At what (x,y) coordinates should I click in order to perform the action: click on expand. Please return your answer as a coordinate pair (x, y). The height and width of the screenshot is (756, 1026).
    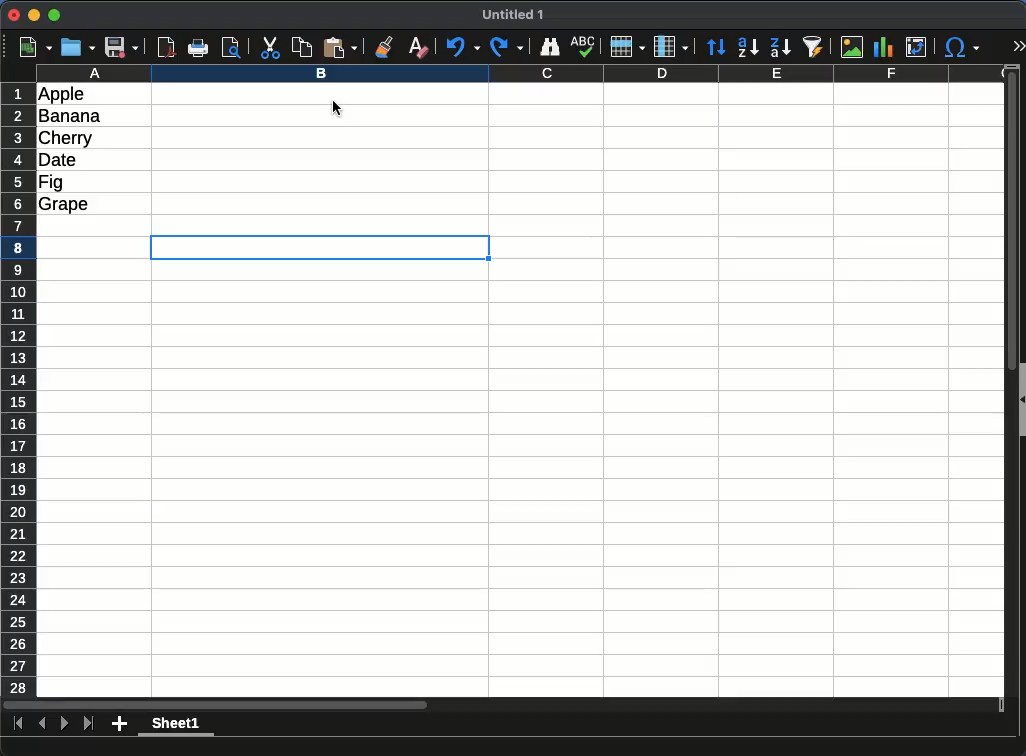
    Looking at the image, I should click on (1019, 46).